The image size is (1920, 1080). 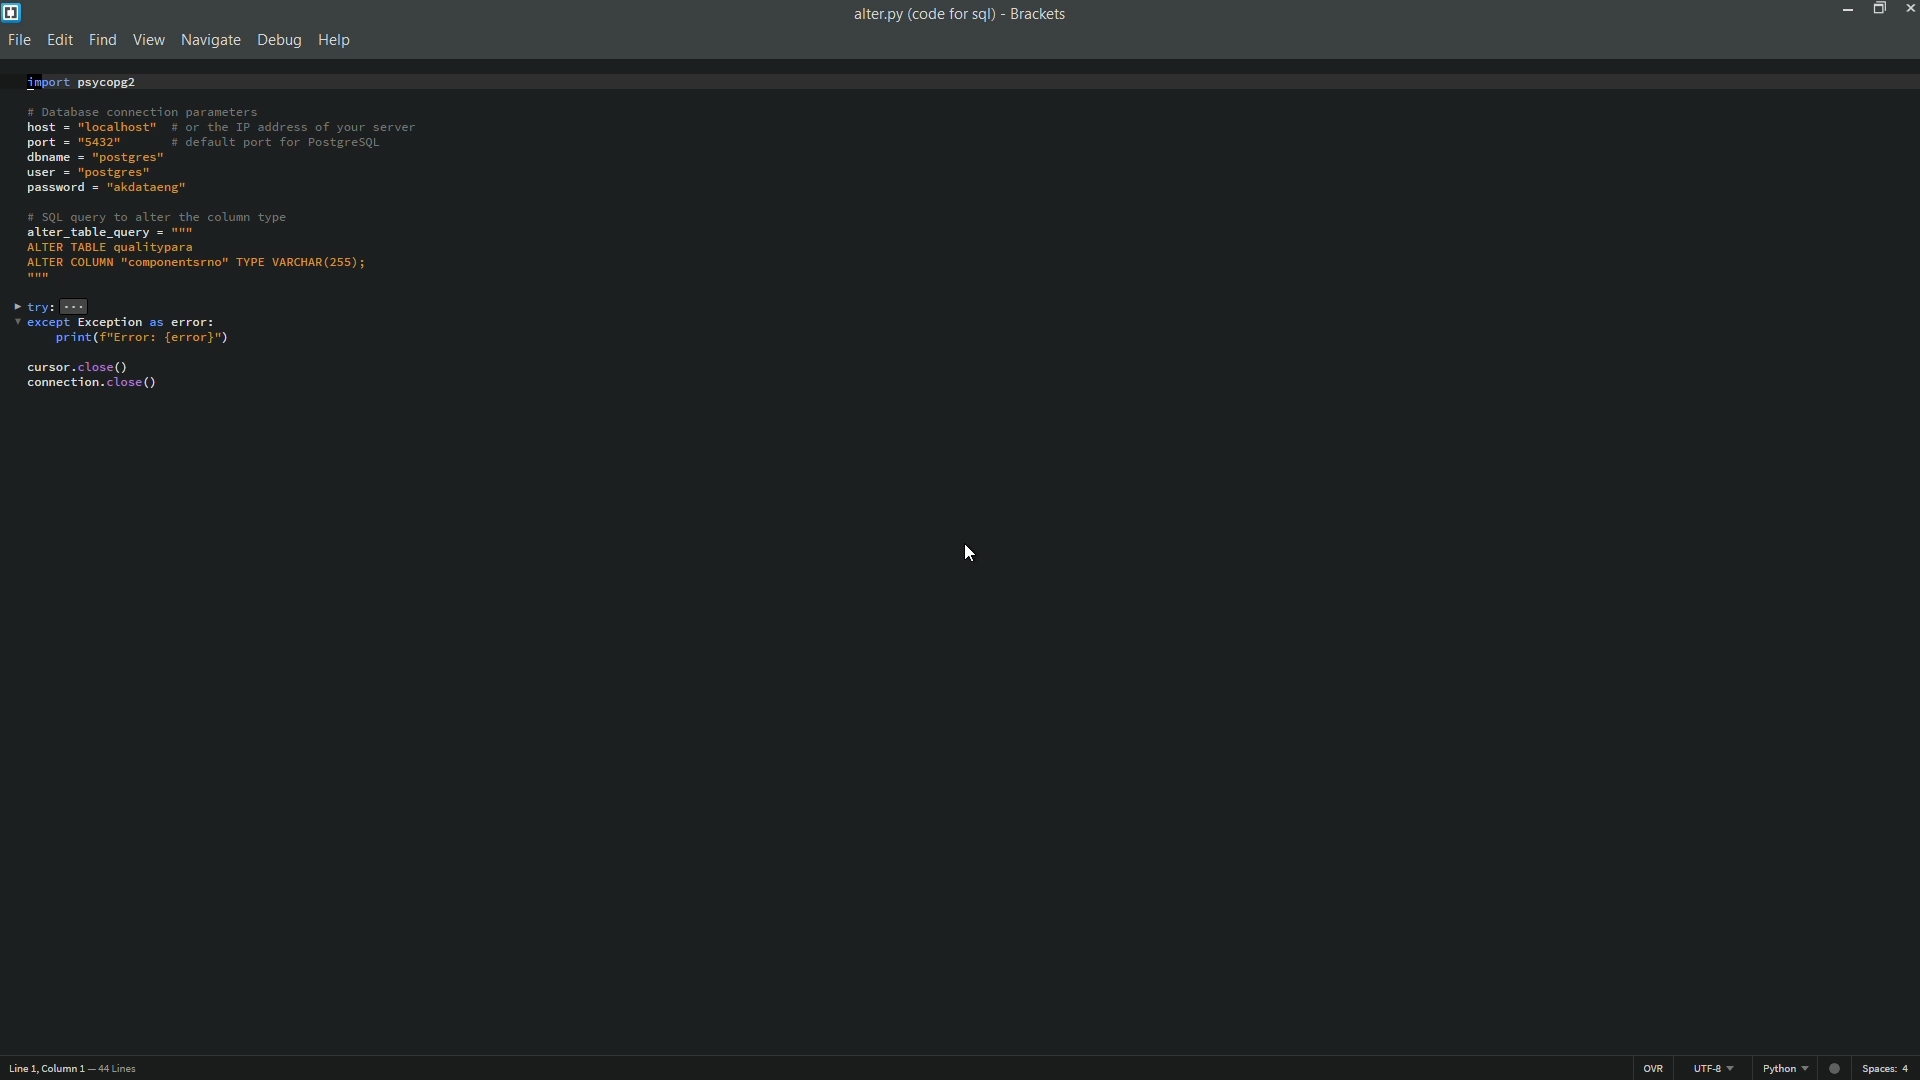 What do you see at coordinates (100, 42) in the screenshot?
I see `find menu` at bounding box center [100, 42].